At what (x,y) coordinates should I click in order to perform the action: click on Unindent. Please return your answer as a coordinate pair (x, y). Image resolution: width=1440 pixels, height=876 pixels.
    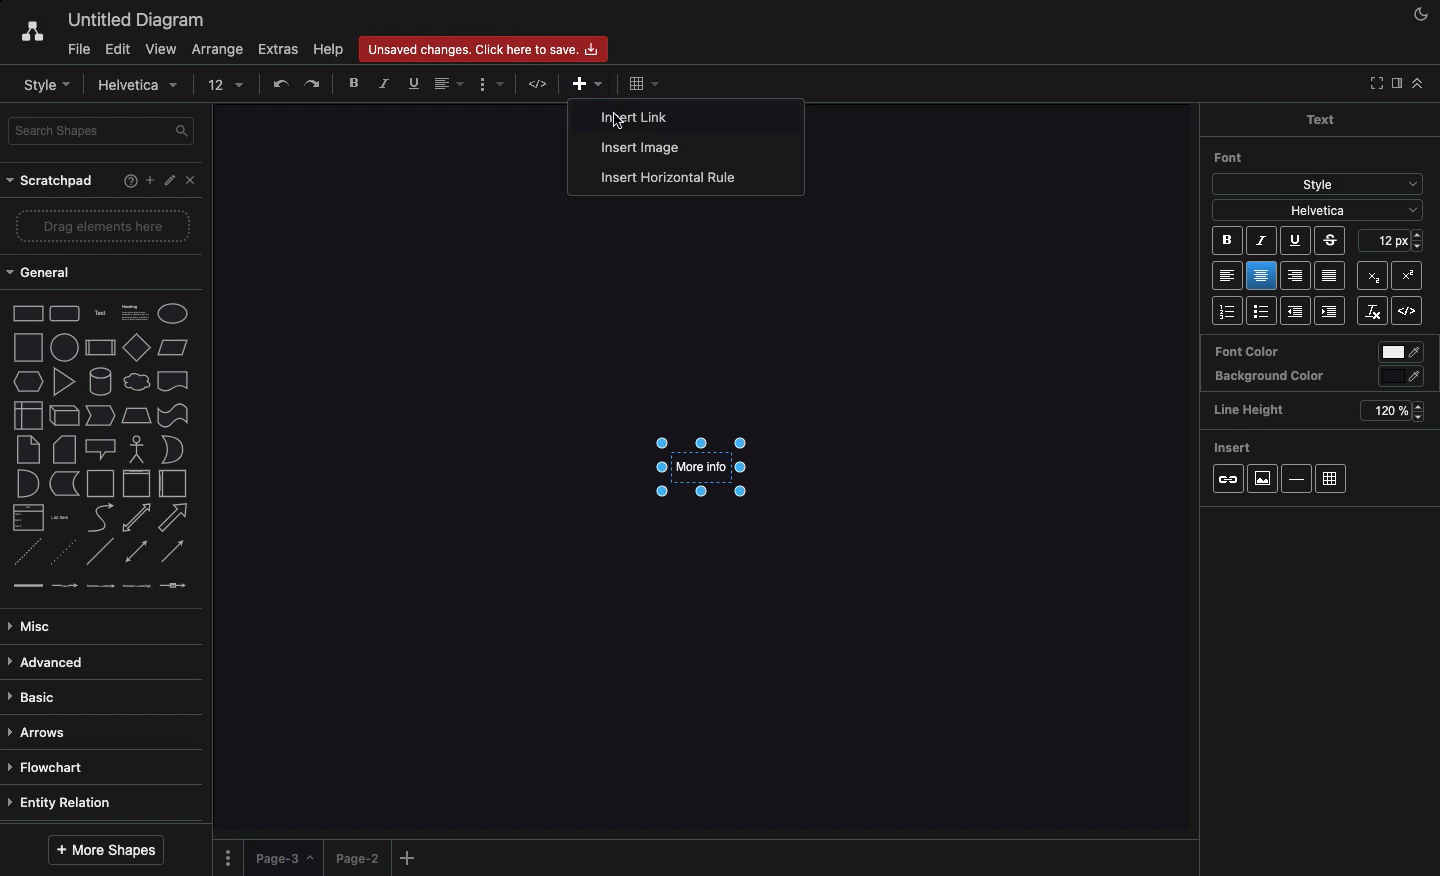
    Looking at the image, I should click on (1298, 311).